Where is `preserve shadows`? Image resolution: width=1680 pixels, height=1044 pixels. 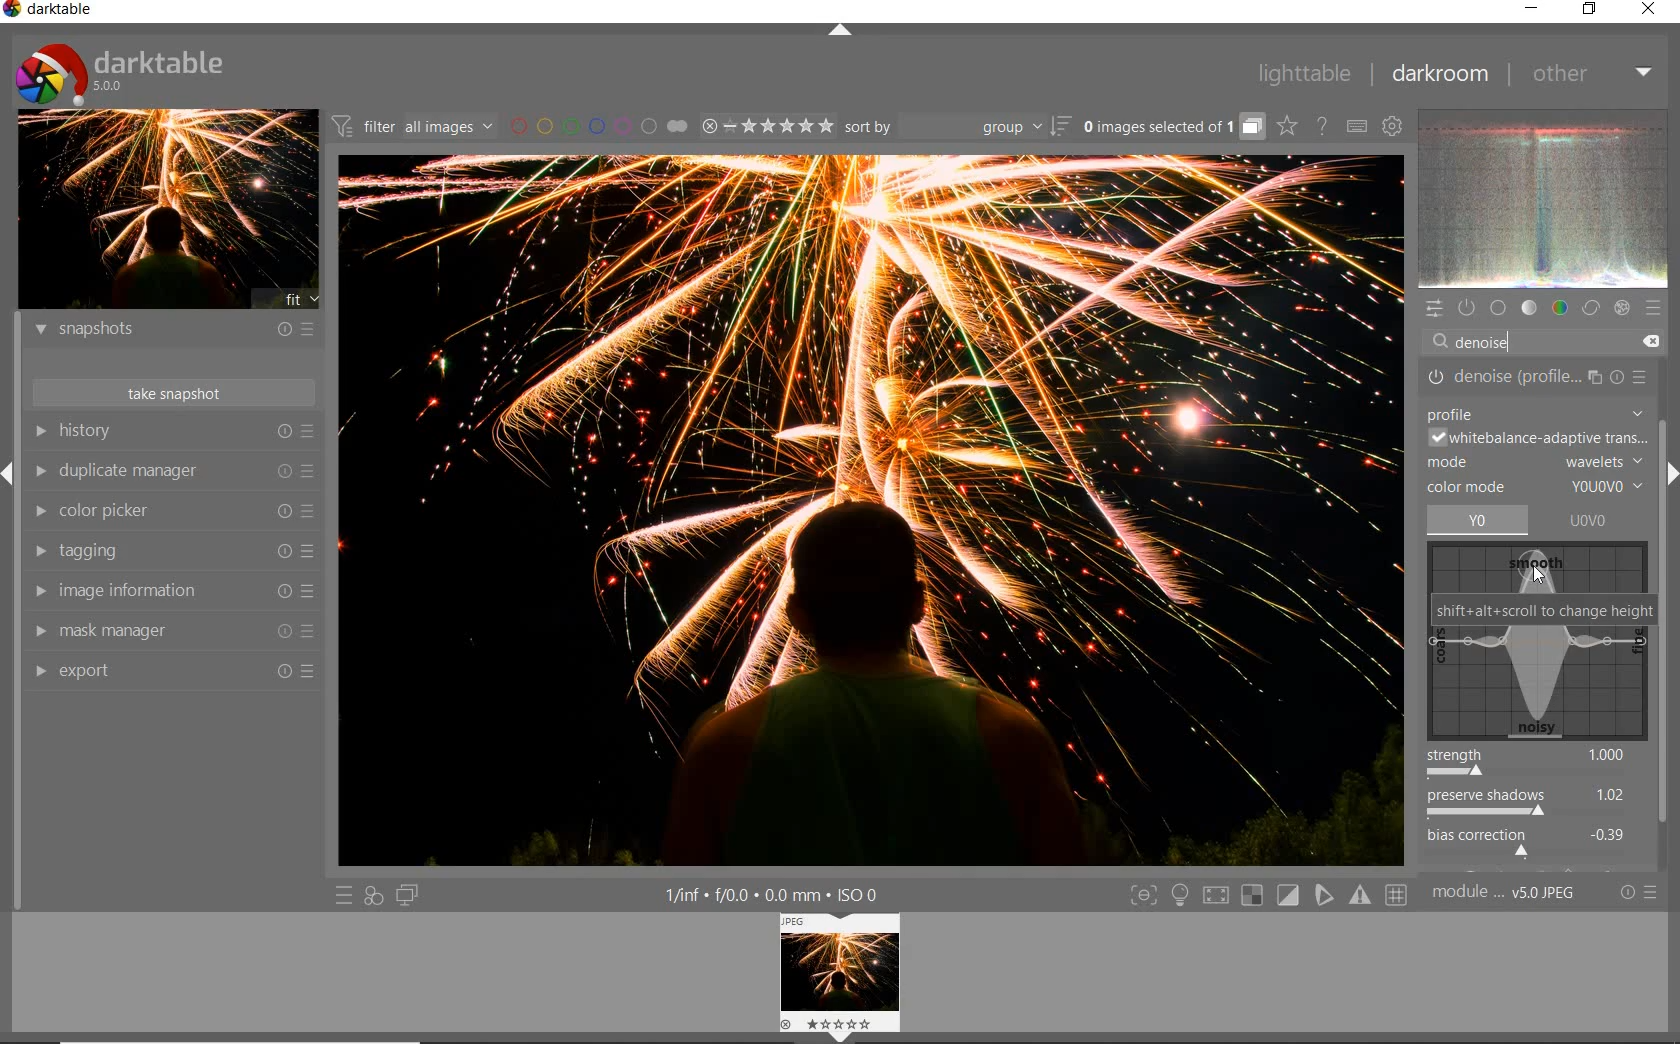
preserve shadows is located at coordinates (1535, 806).